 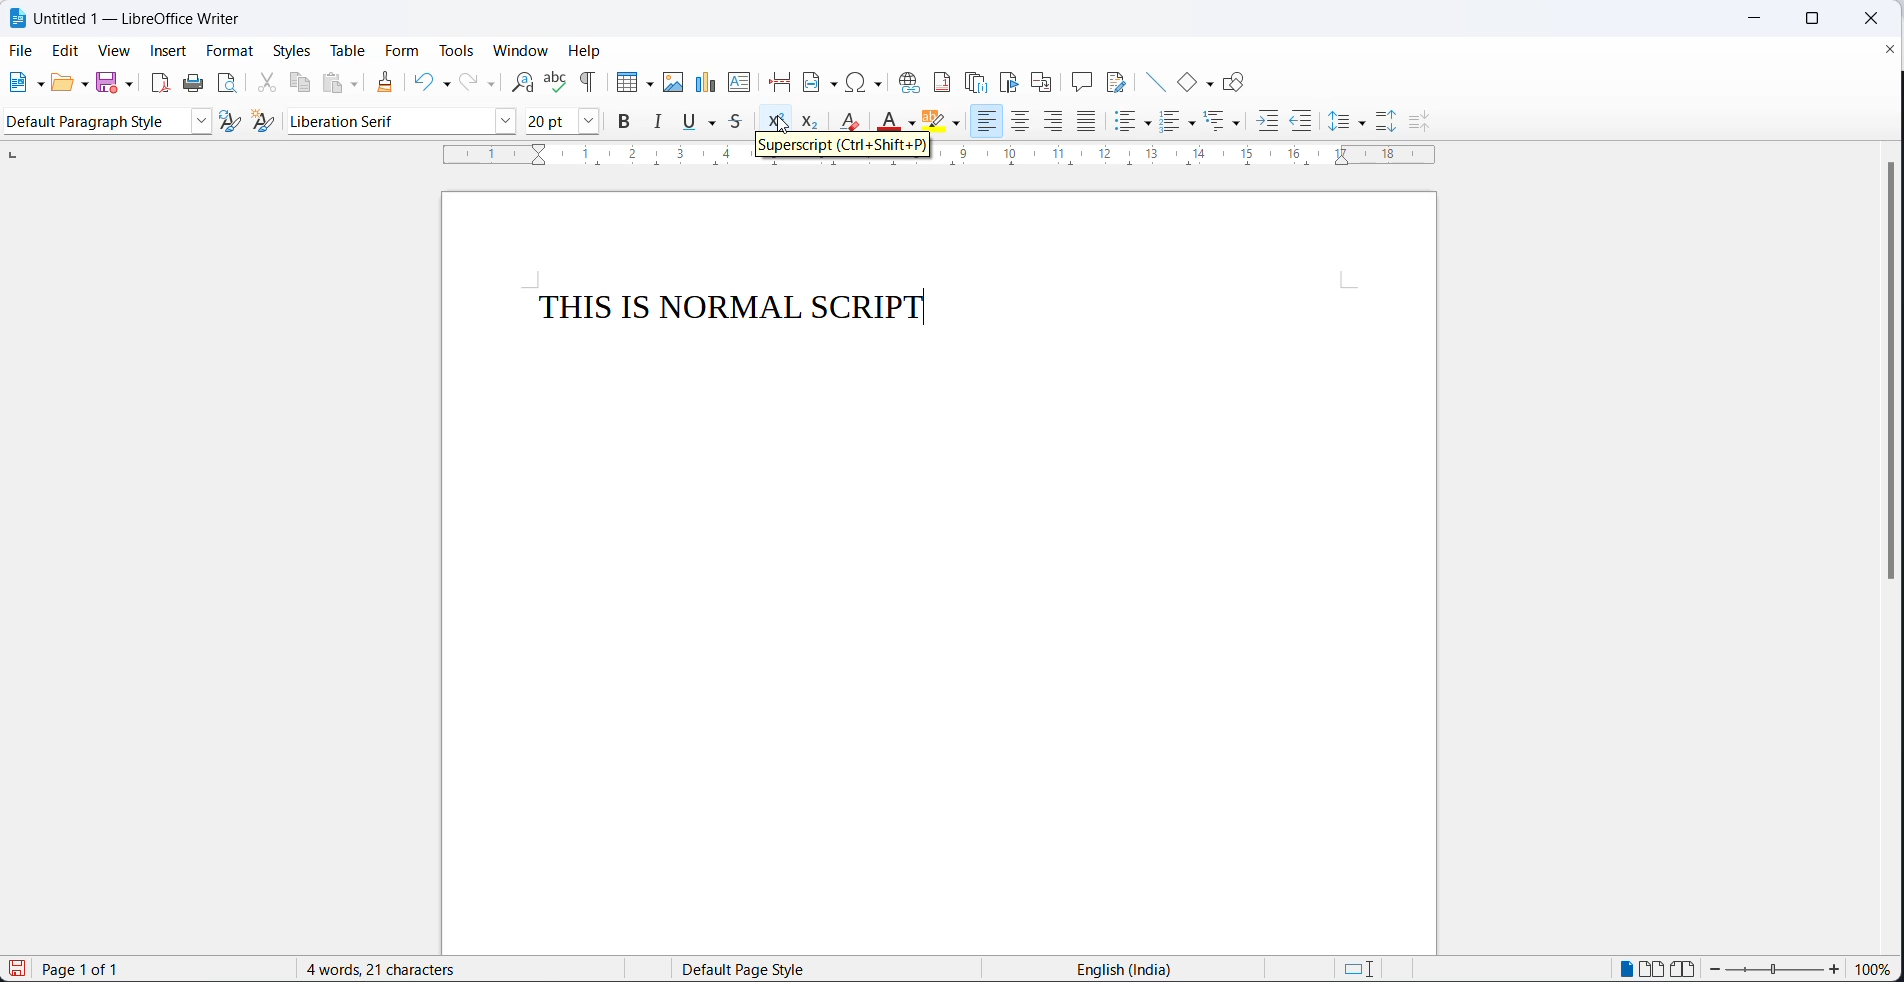 What do you see at coordinates (291, 50) in the screenshot?
I see `styles` at bounding box center [291, 50].